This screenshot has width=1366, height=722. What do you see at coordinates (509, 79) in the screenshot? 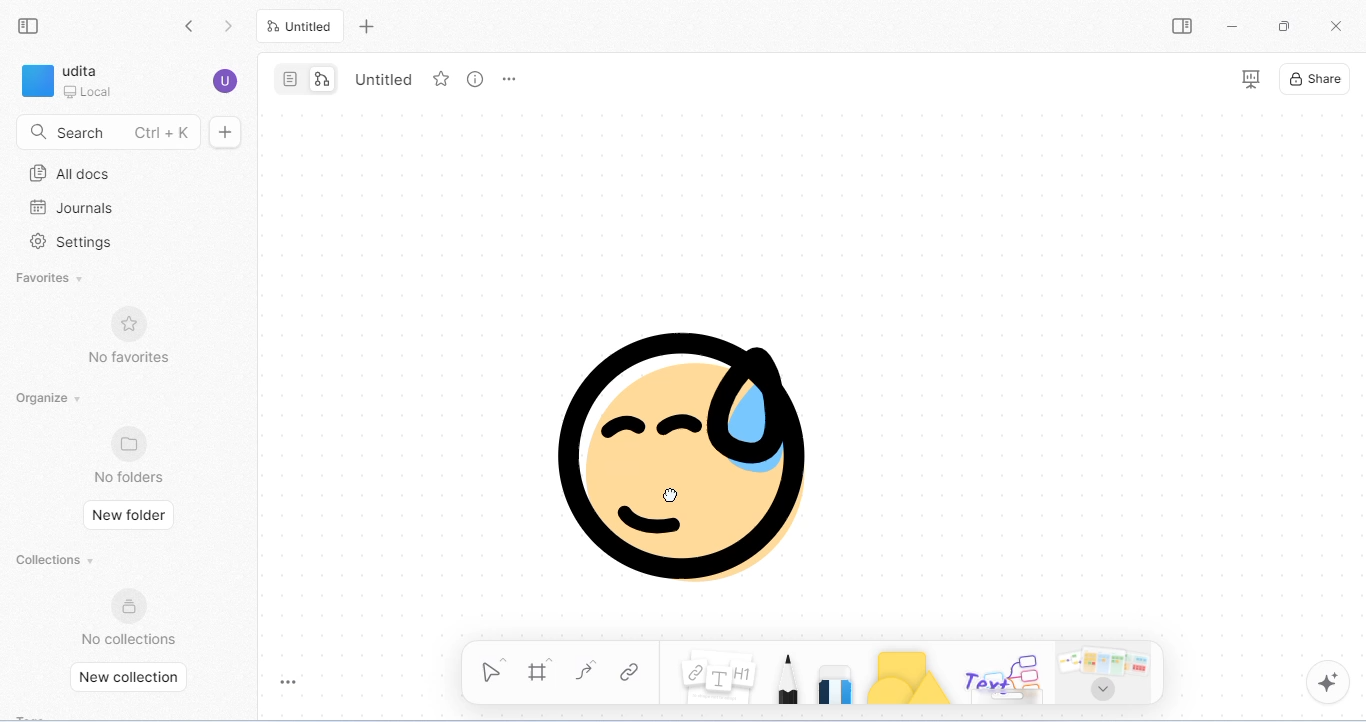
I see `rename and more` at bounding box center [509, 79].